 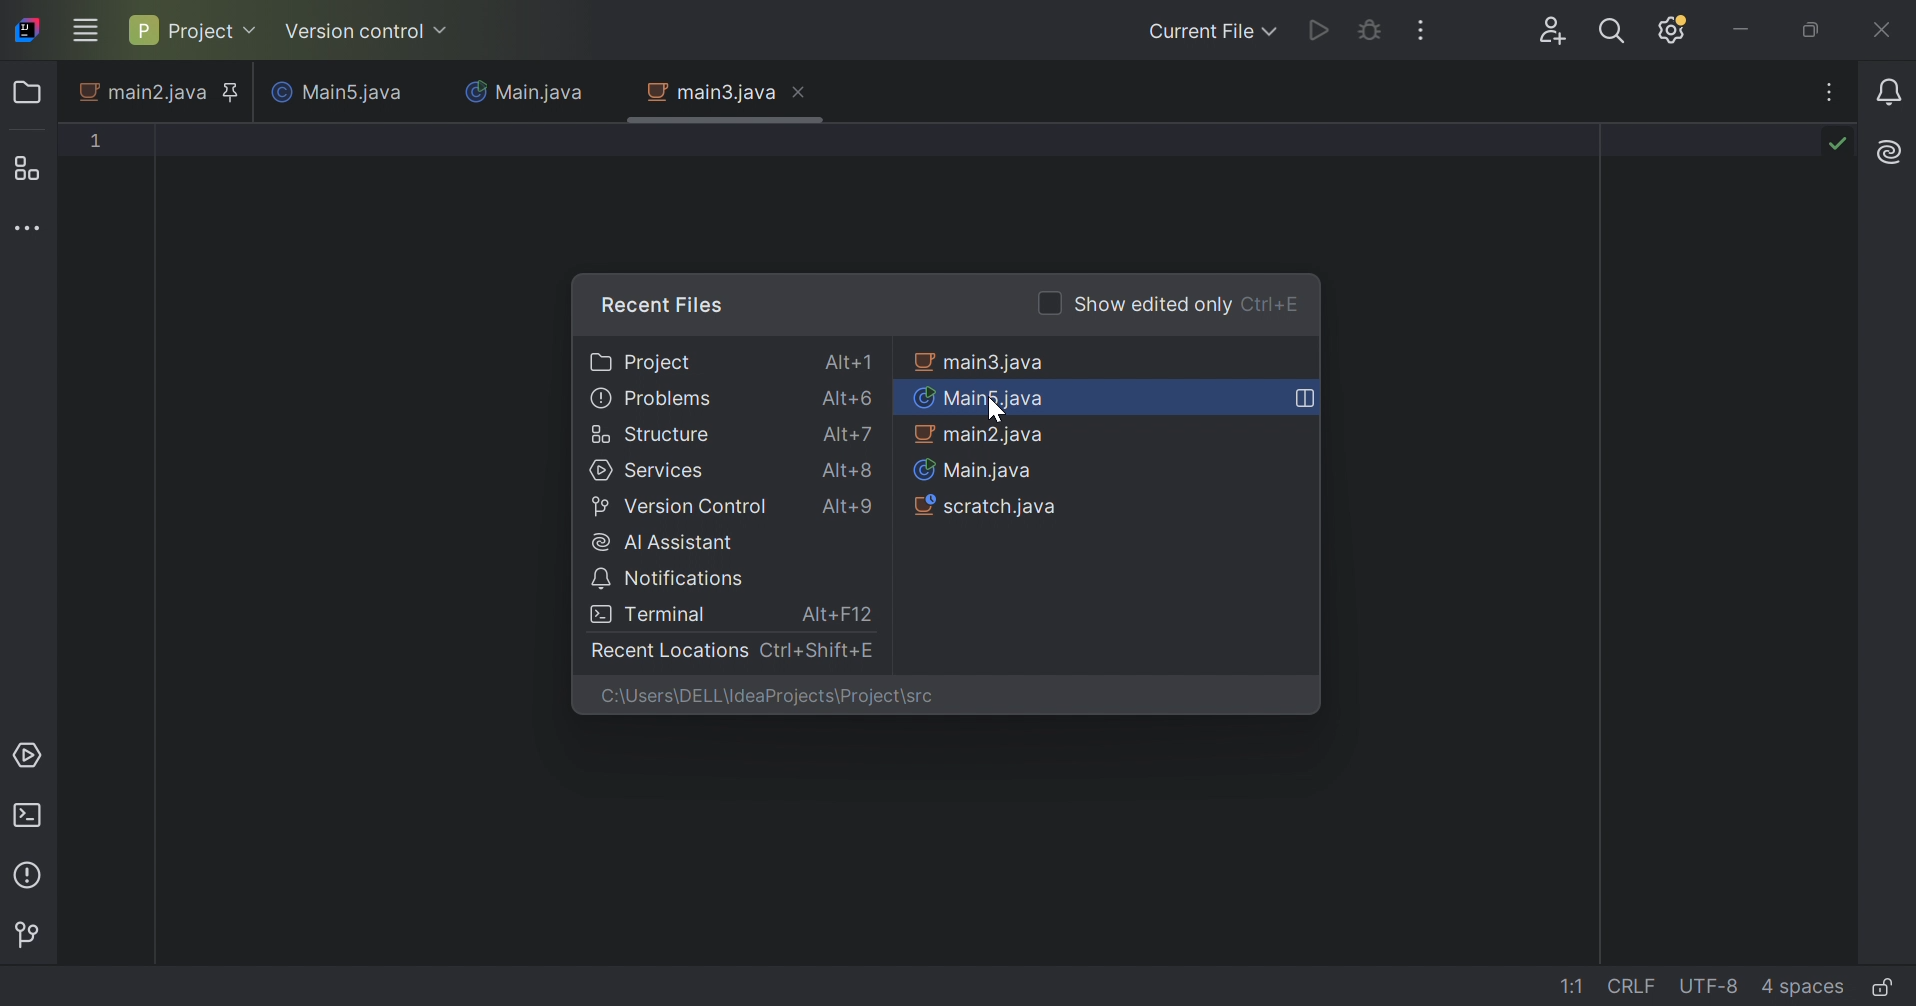 I want to click on Close, so click(x=801, y=93).